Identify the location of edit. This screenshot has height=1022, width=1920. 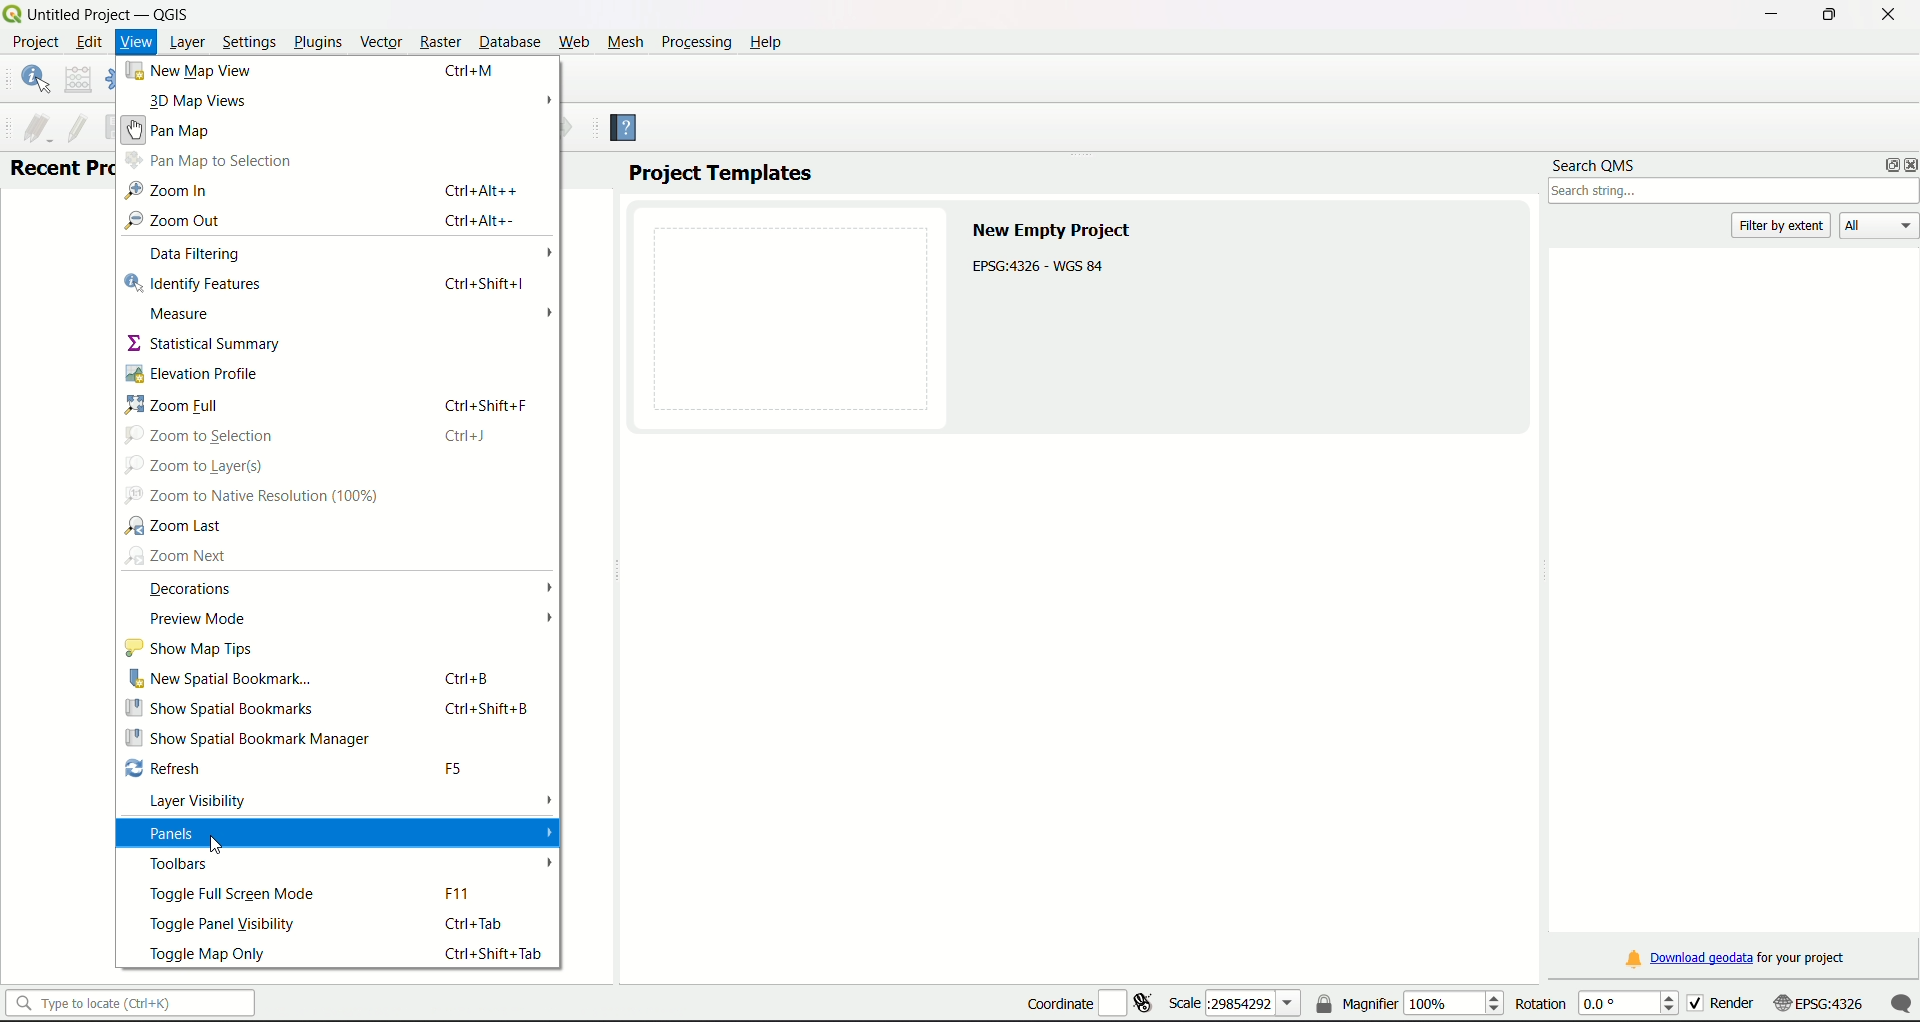
(89, 41).